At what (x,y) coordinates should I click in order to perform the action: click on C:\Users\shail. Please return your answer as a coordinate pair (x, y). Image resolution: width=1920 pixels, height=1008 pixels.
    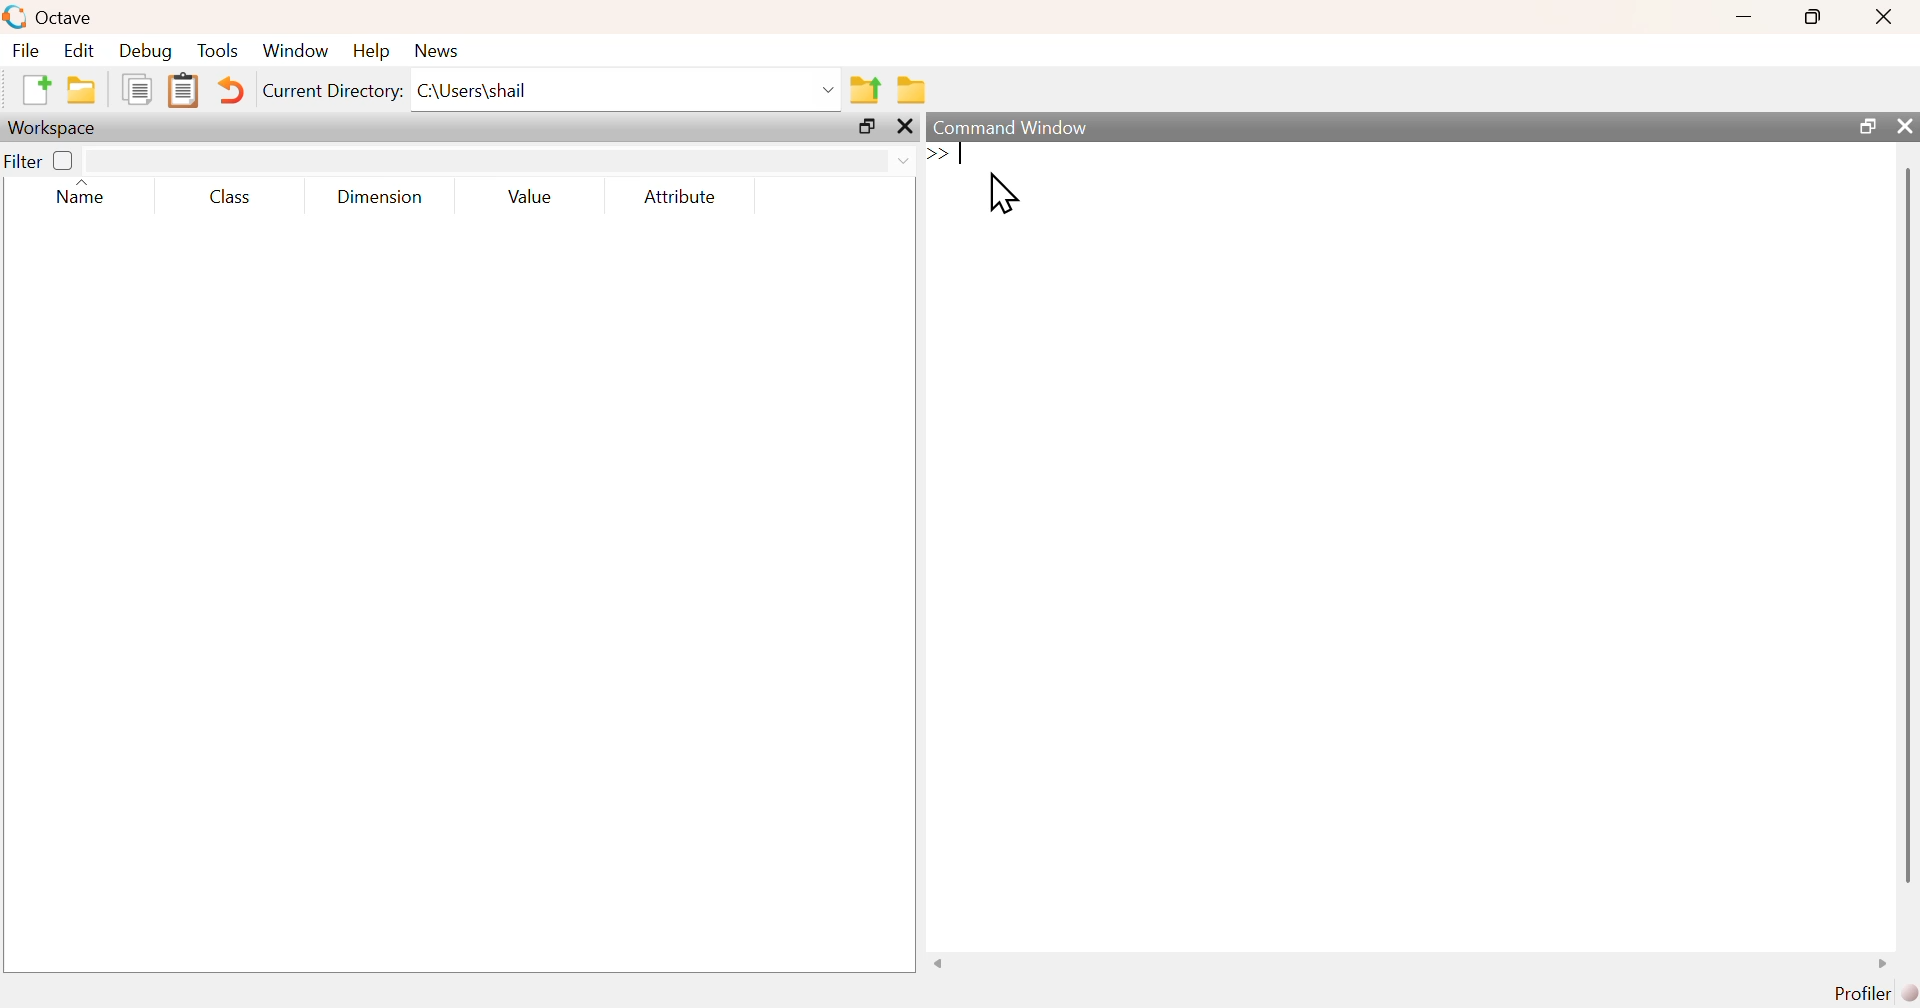
    Looking at the image, I should click on (476, 91).